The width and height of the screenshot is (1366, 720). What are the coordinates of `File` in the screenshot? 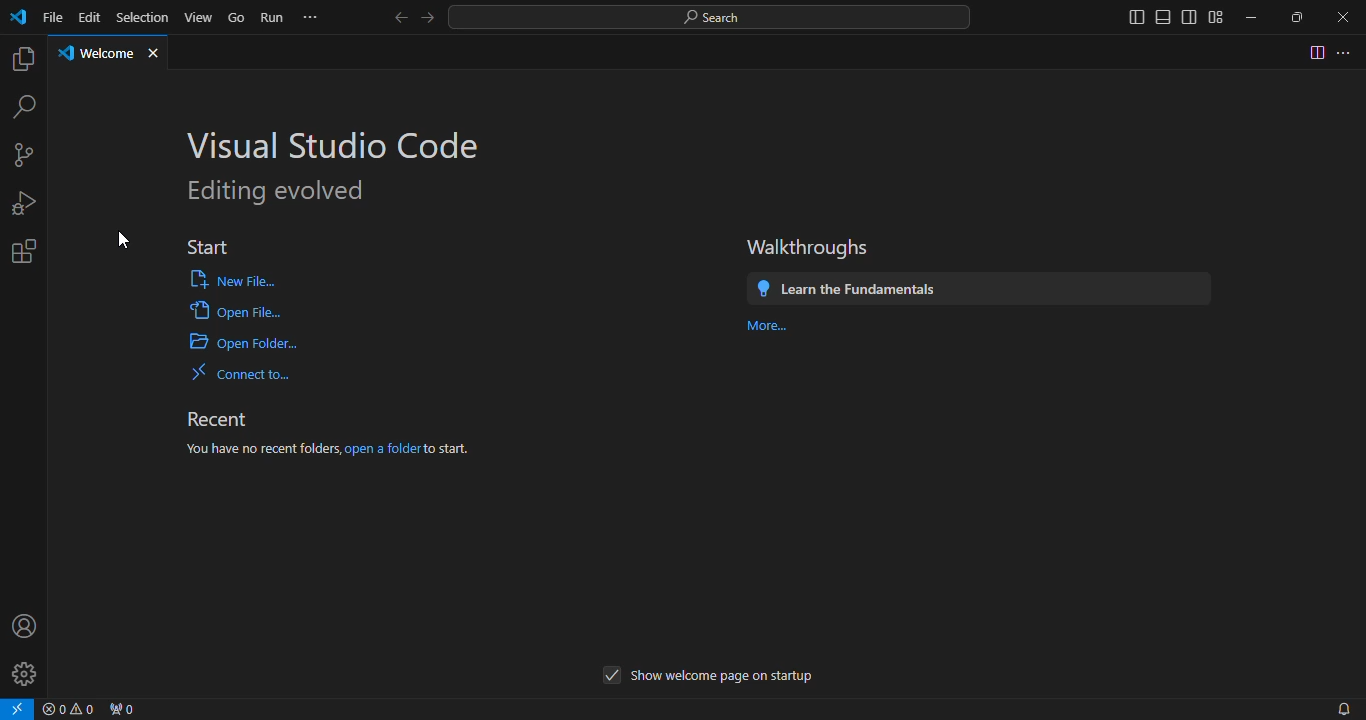 It's located at (49, 16).